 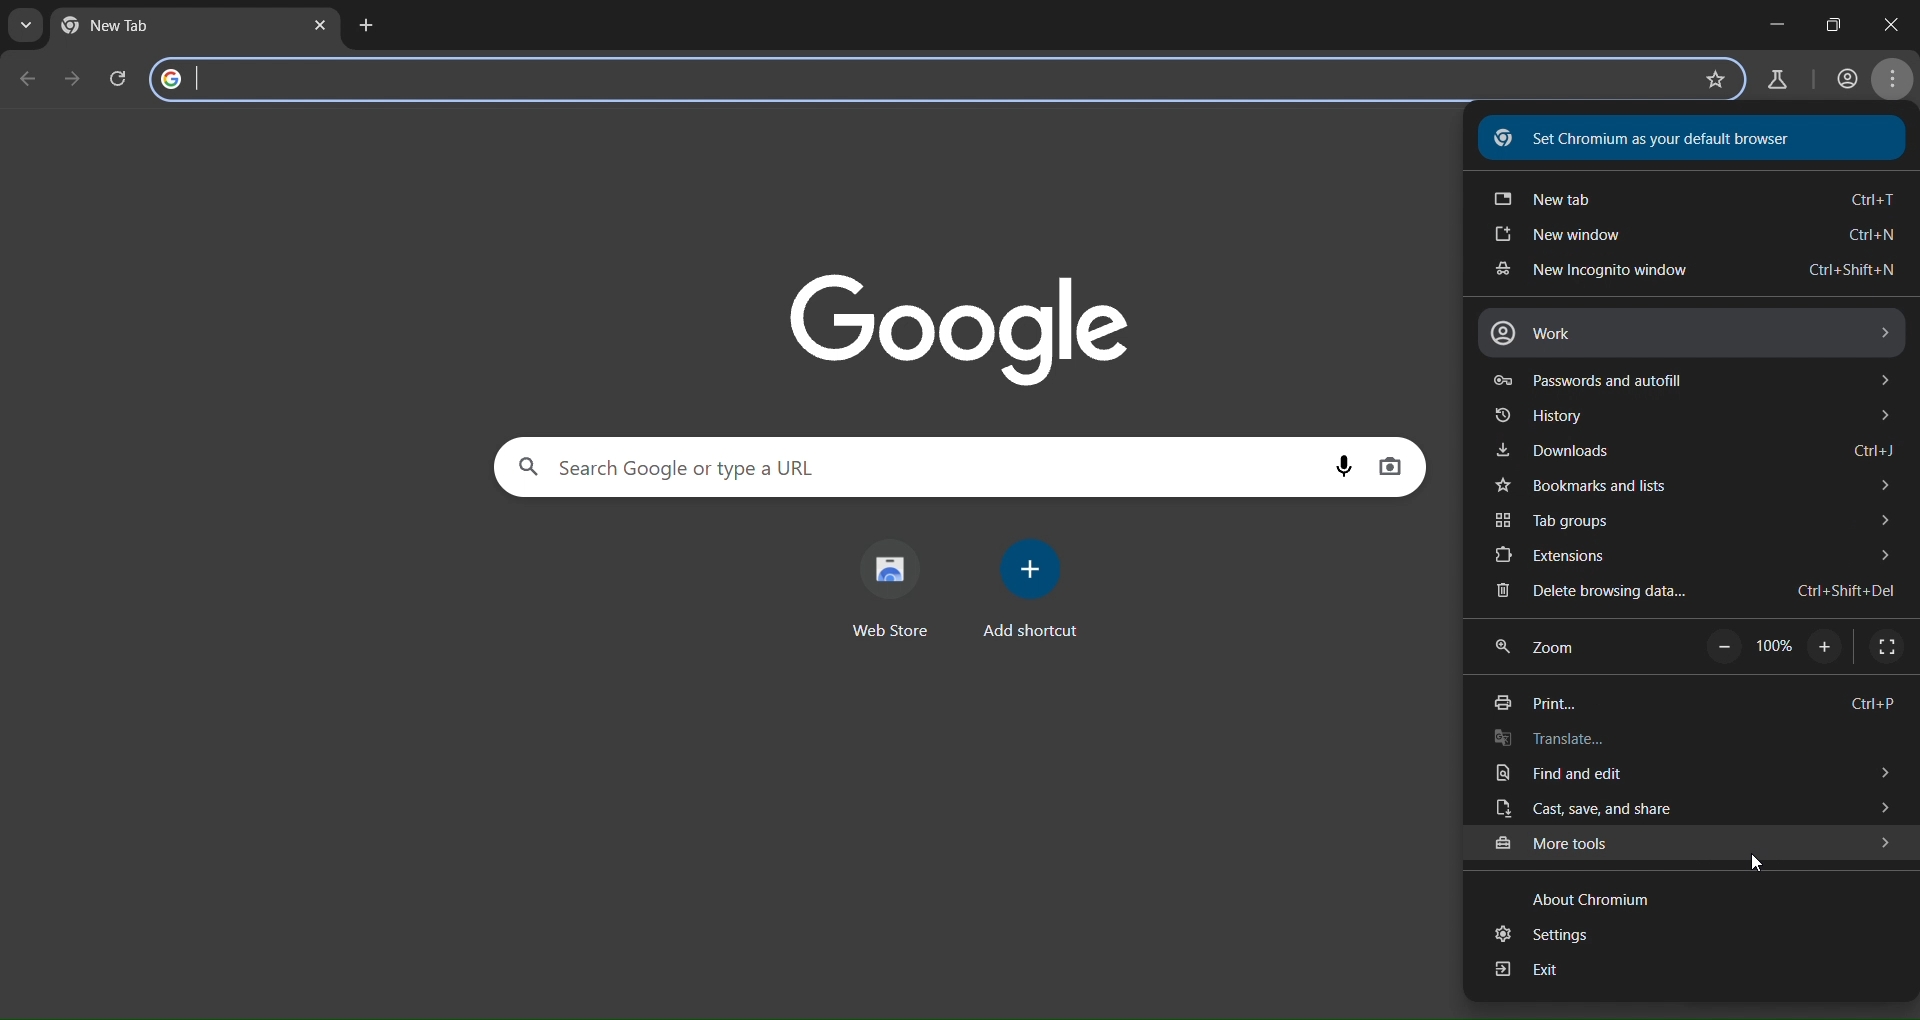 I want to click on search tab, so click(x=27, y=29).